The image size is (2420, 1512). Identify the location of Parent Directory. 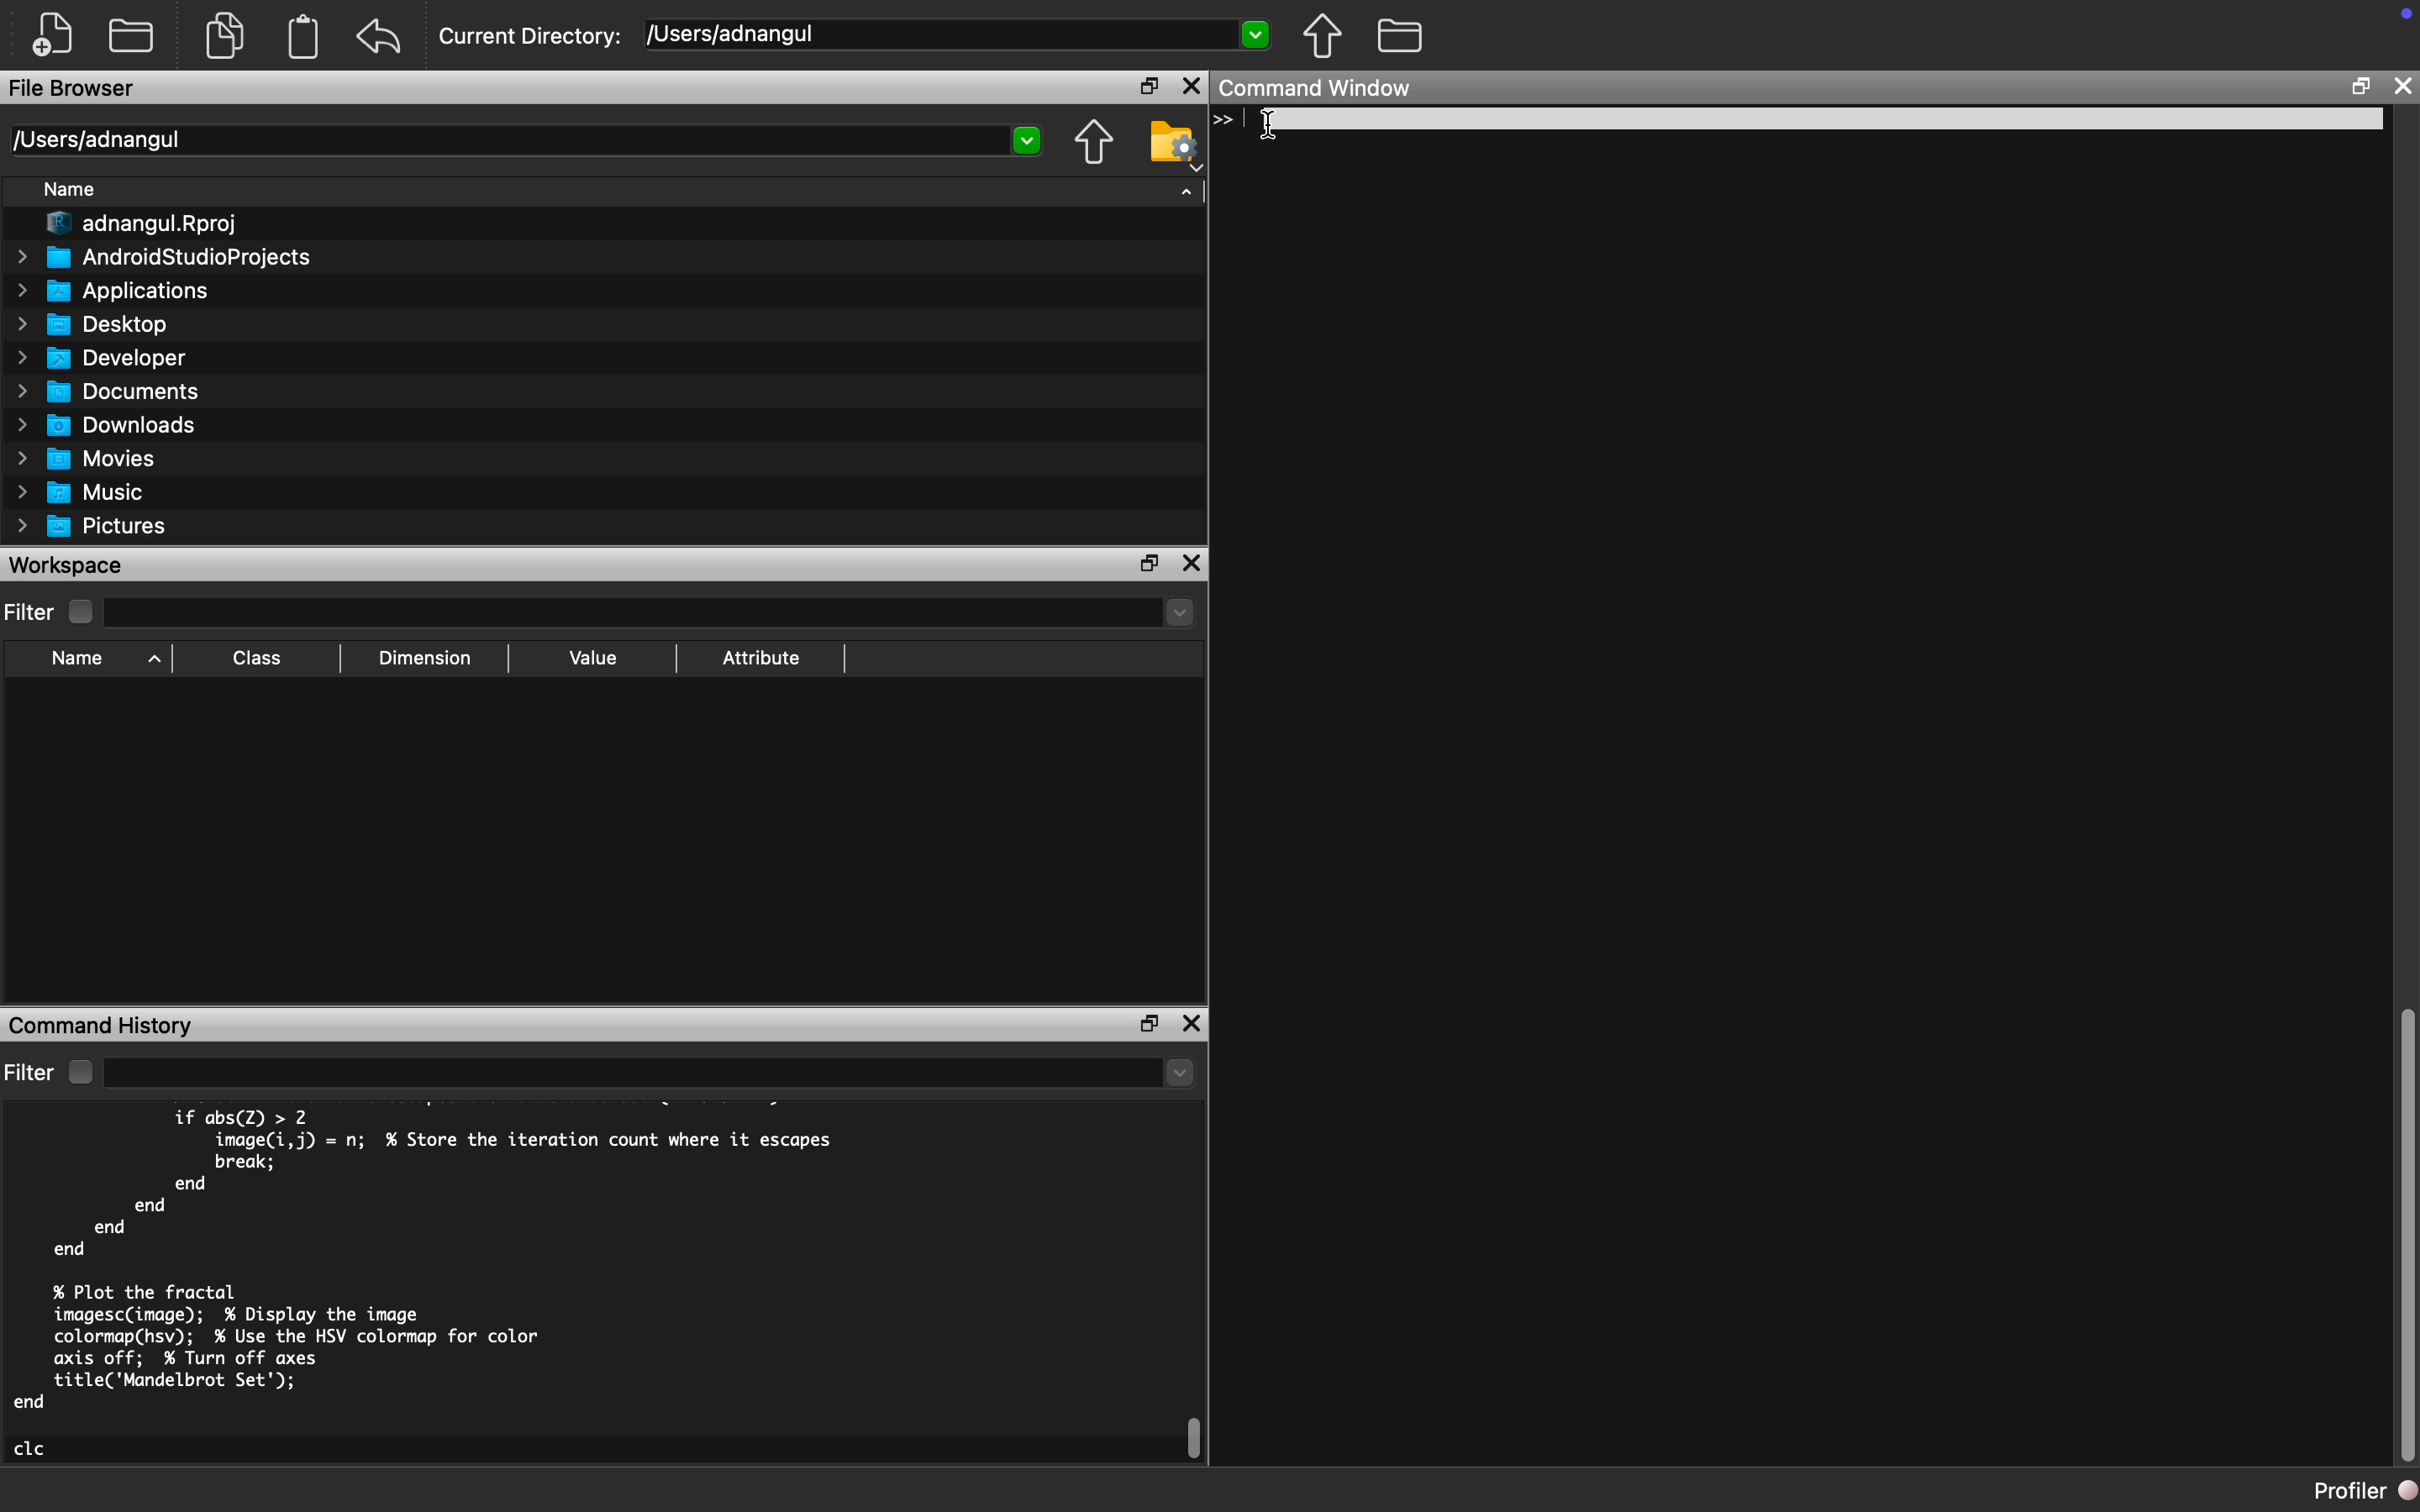
(1325, 38).